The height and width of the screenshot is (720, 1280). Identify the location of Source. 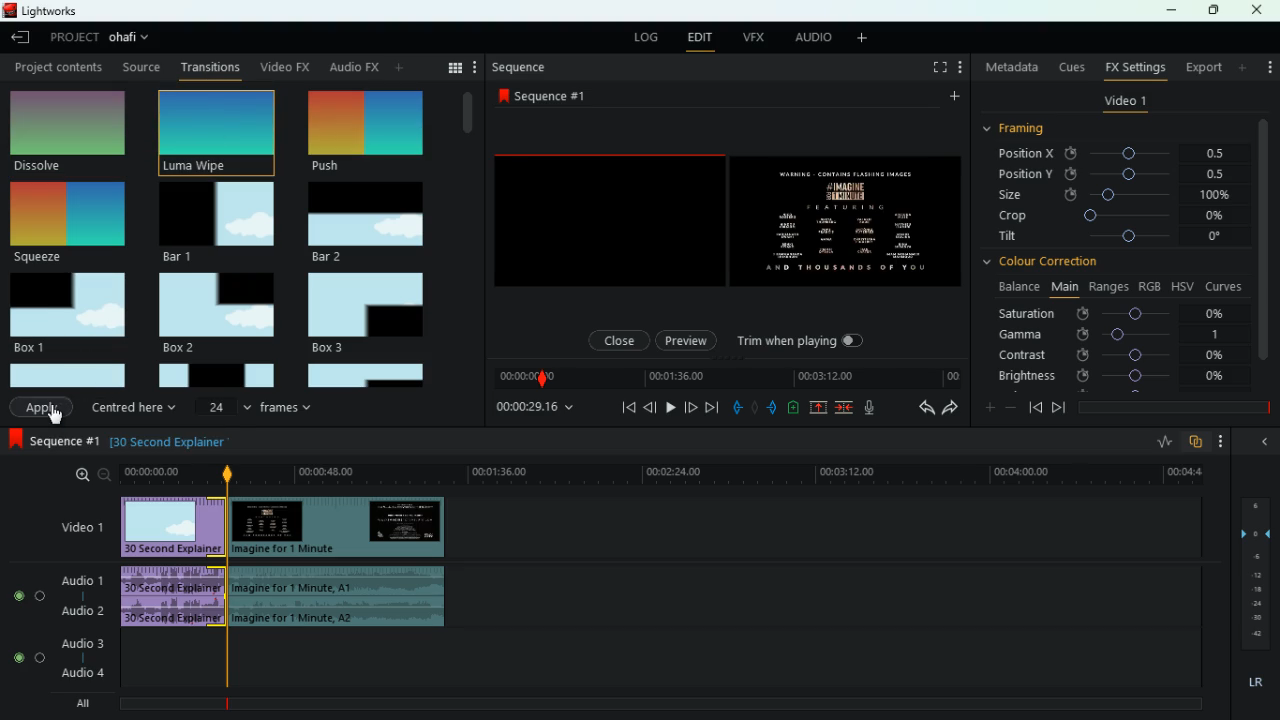
(142, 67).